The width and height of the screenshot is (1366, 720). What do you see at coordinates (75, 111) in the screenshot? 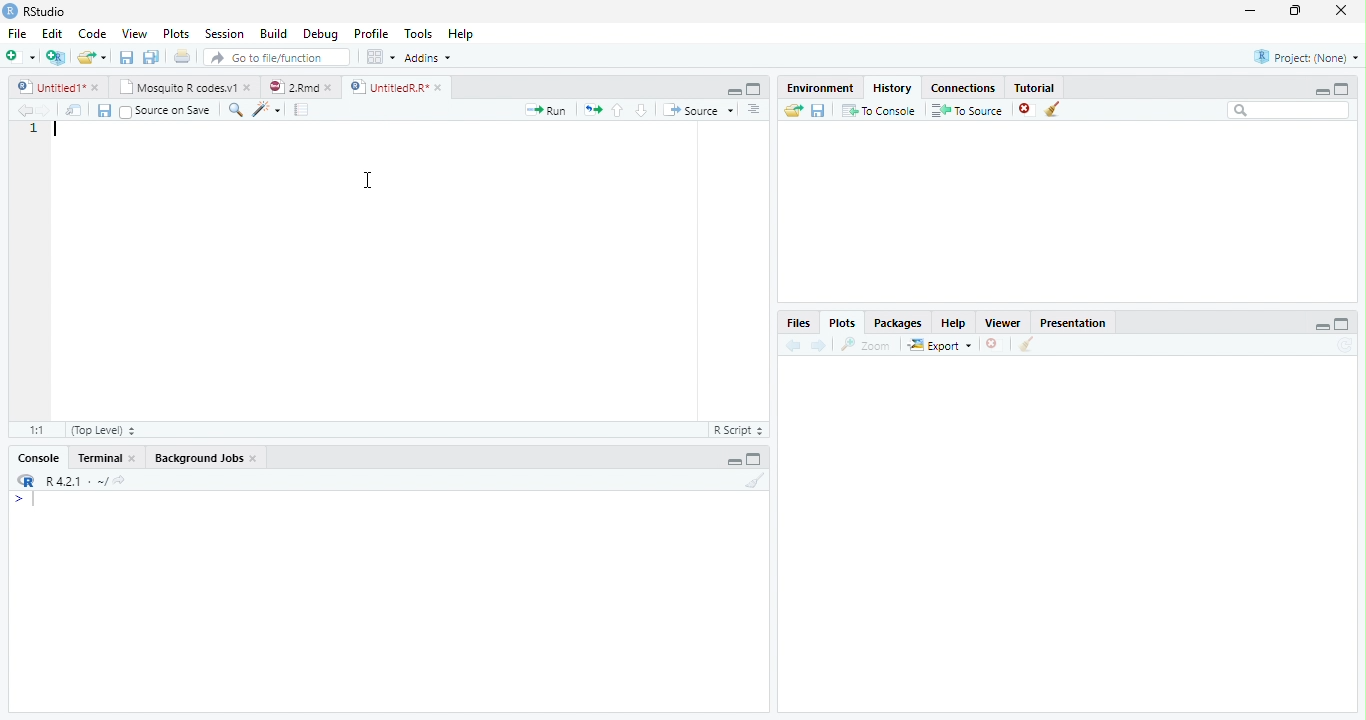
I see `show in window` at bounding box center [75, 111].